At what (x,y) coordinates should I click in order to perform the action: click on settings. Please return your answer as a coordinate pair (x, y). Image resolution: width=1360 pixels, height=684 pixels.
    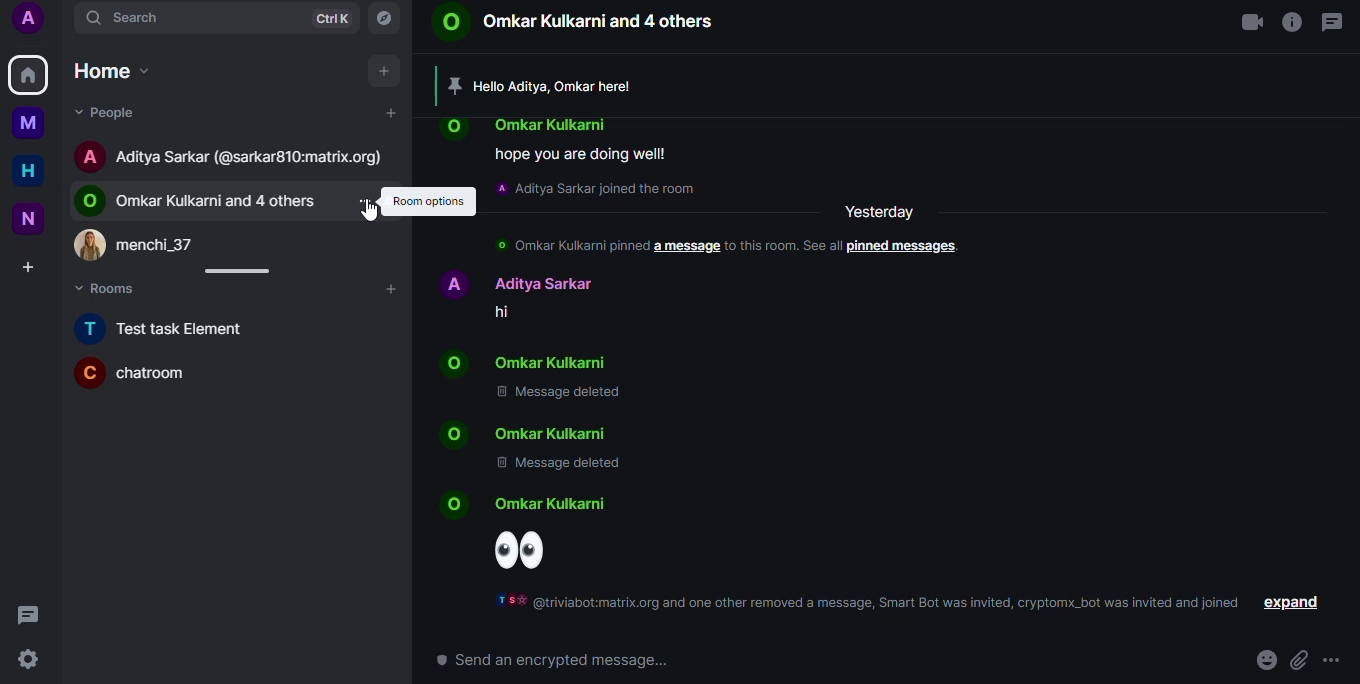
    Looking at the image, I should click on (30, 660).